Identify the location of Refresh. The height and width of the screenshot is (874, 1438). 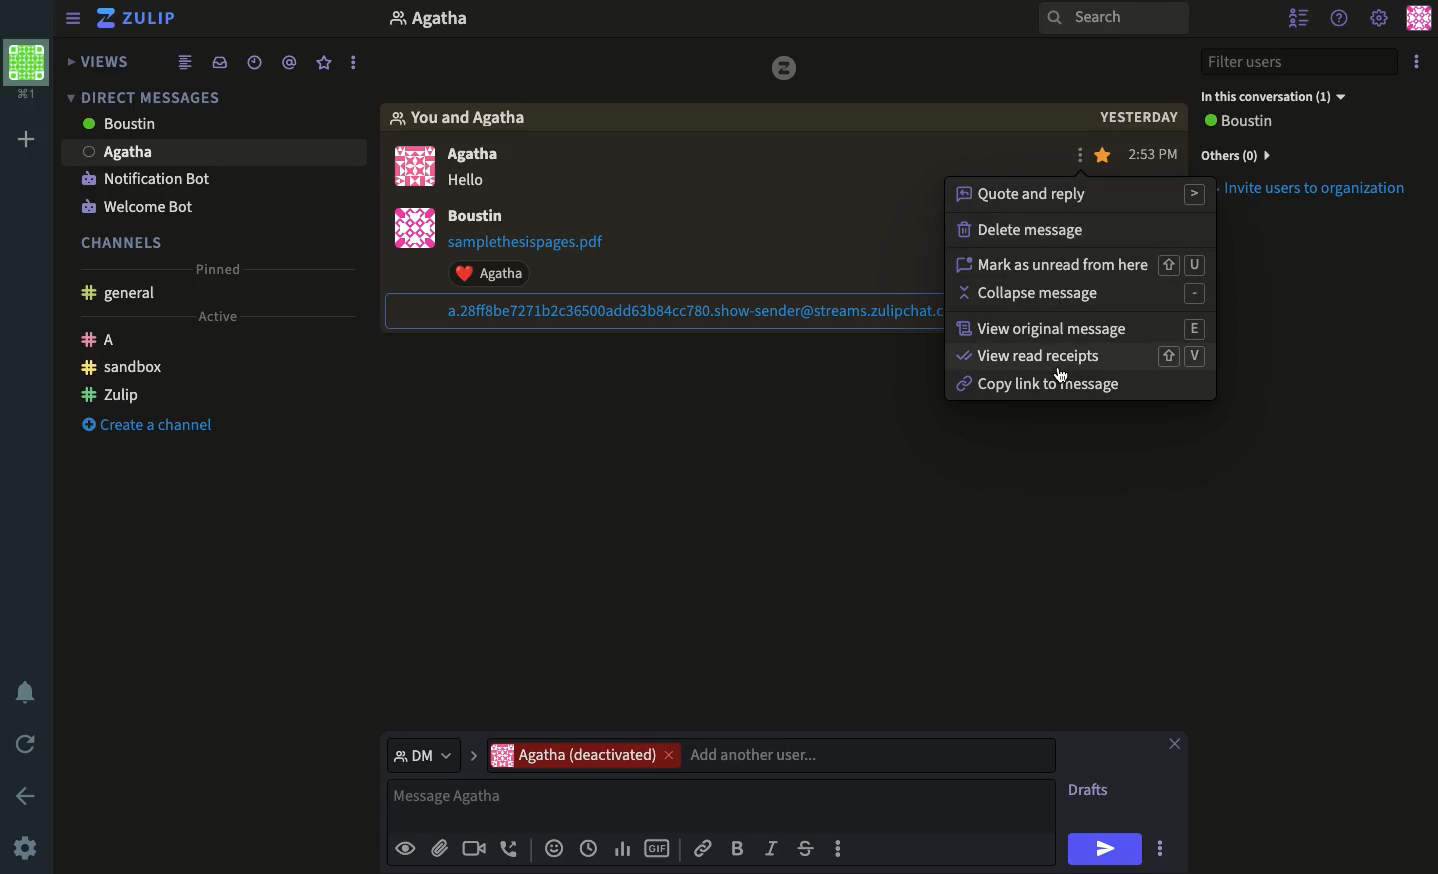
(29, 742).